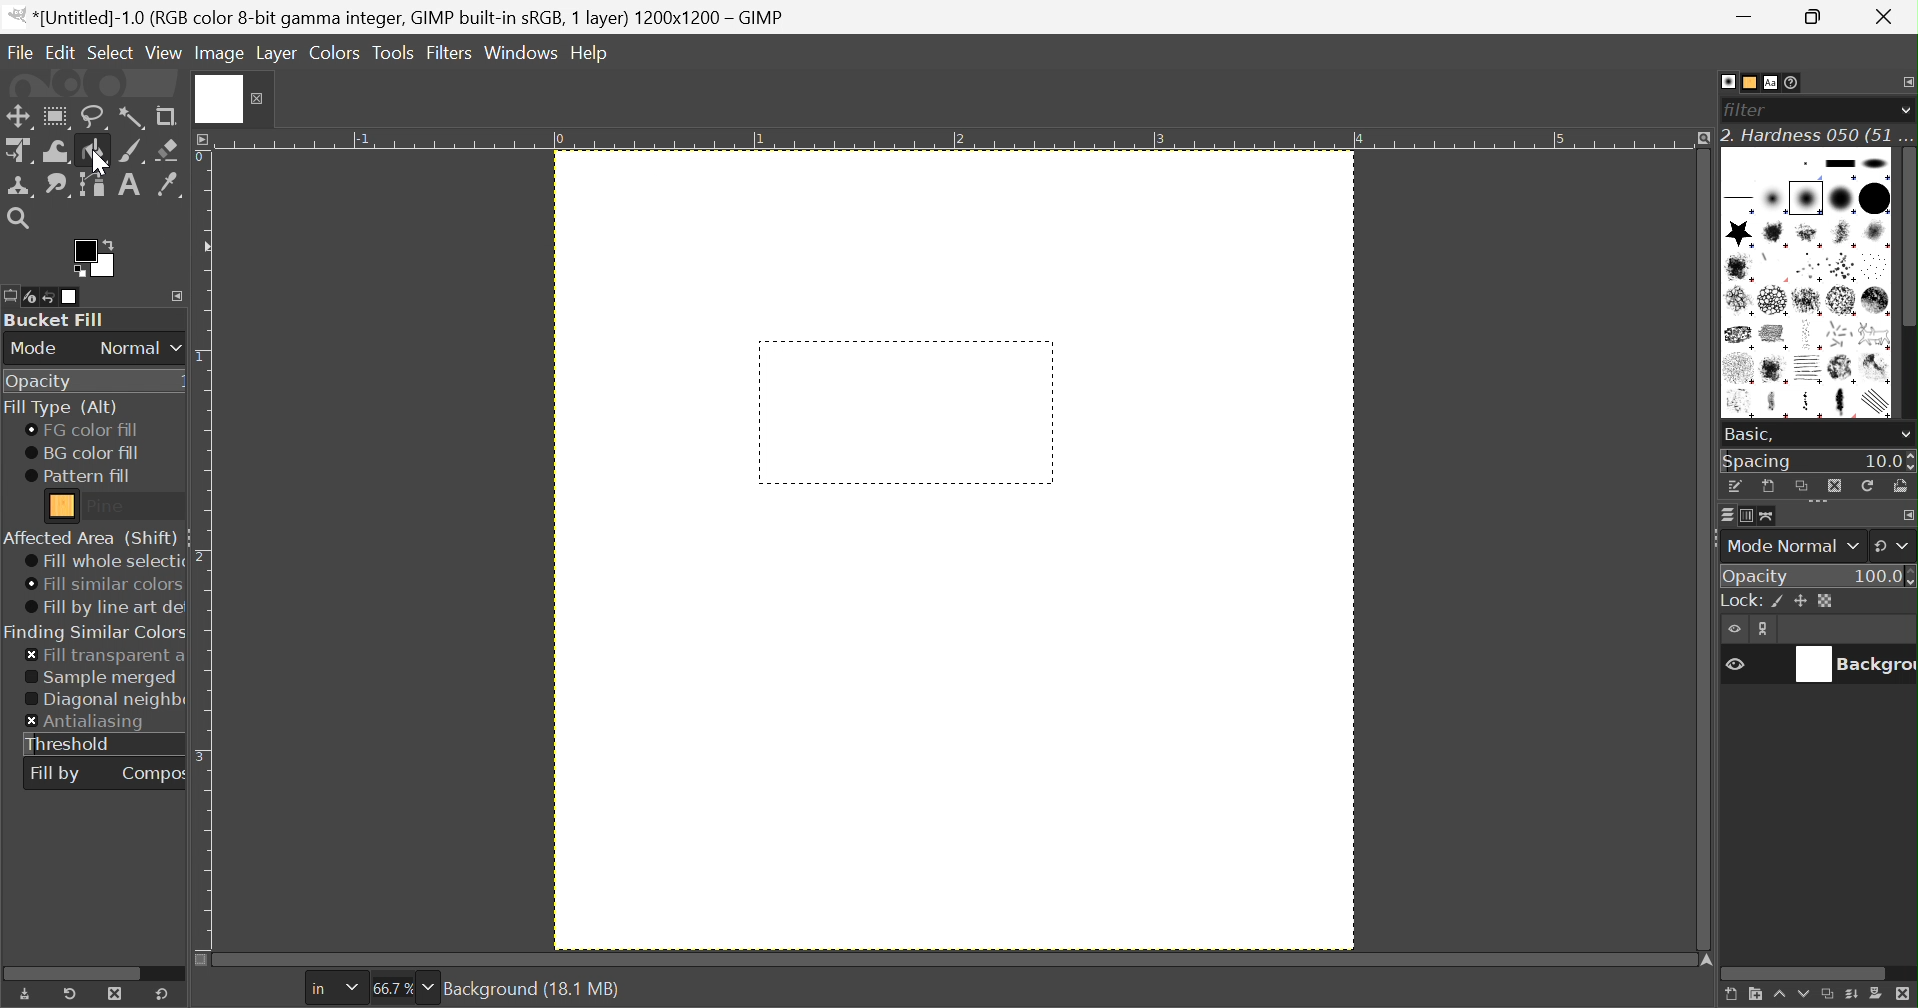 This screenshot has width=1918, height=1008. What do you see at coordinates (1850, 665) in the screenshot?
I see `Background` at bounding box center [1850, 665].